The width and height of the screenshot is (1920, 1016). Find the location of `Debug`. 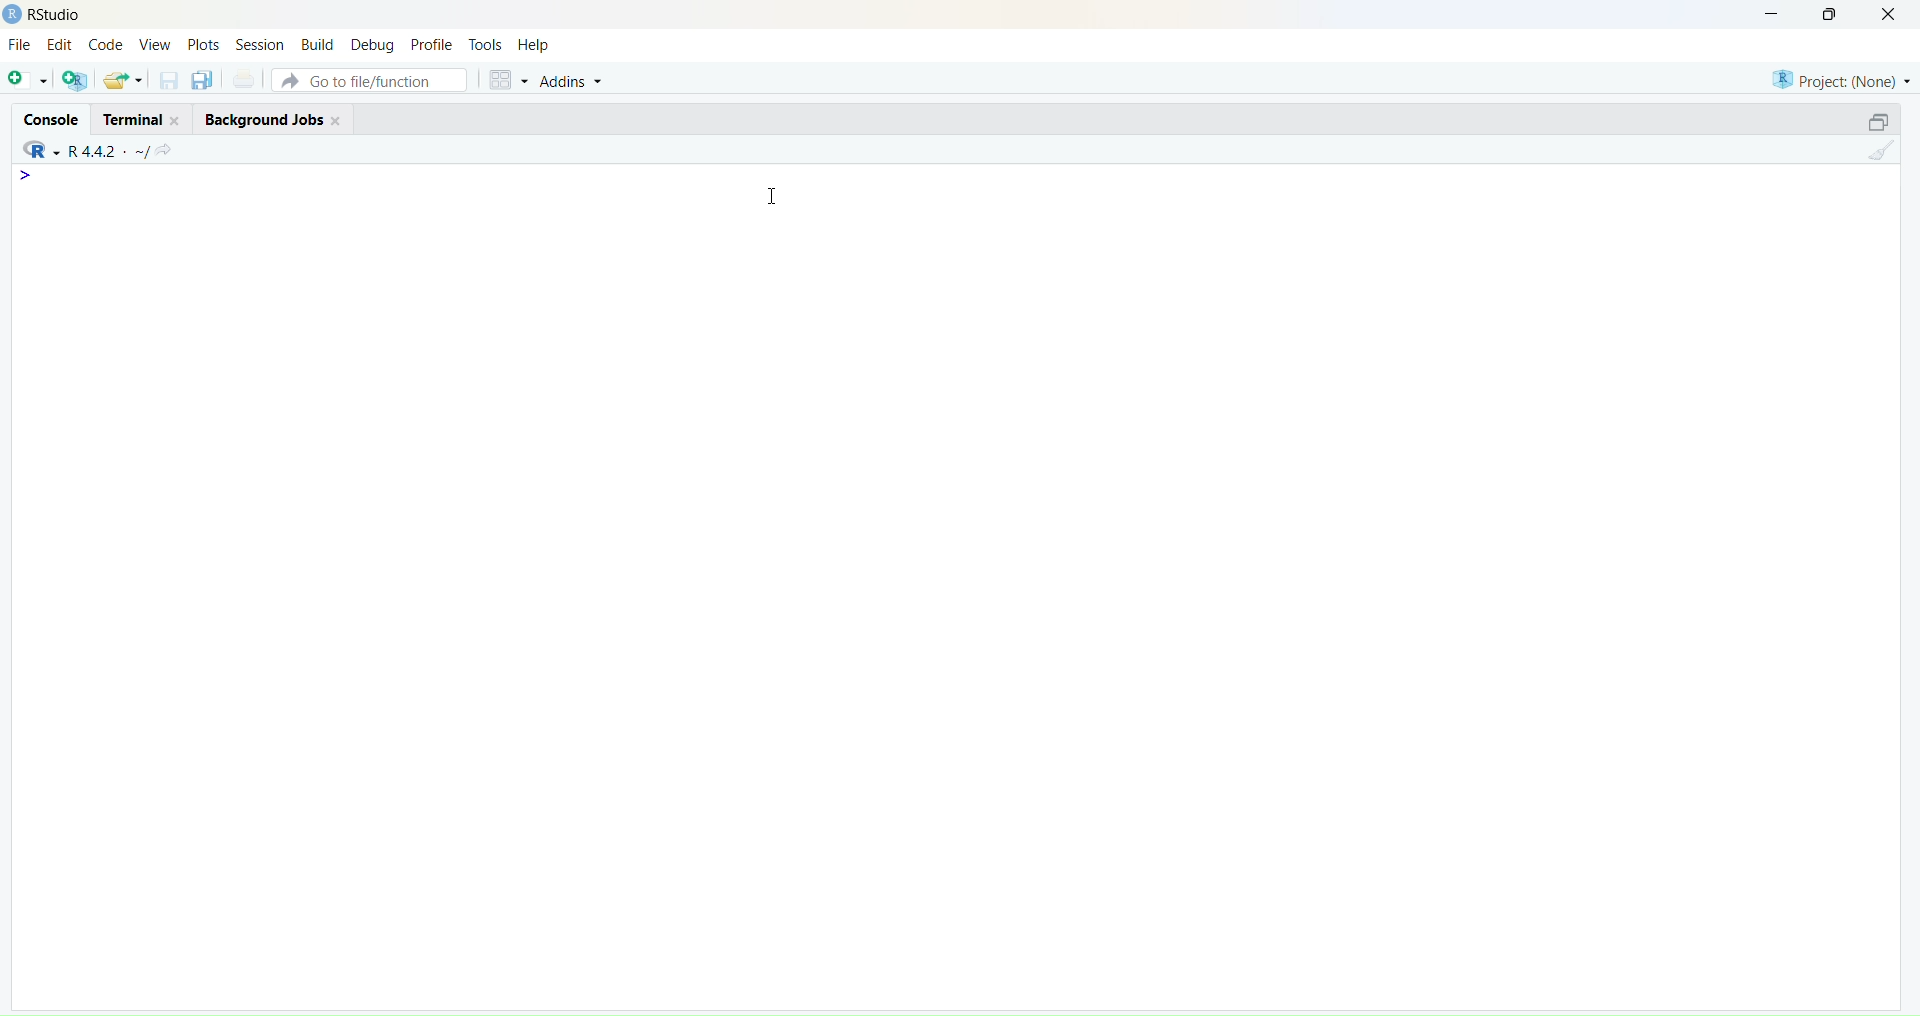

Debug is located at coordinates (372, 44).